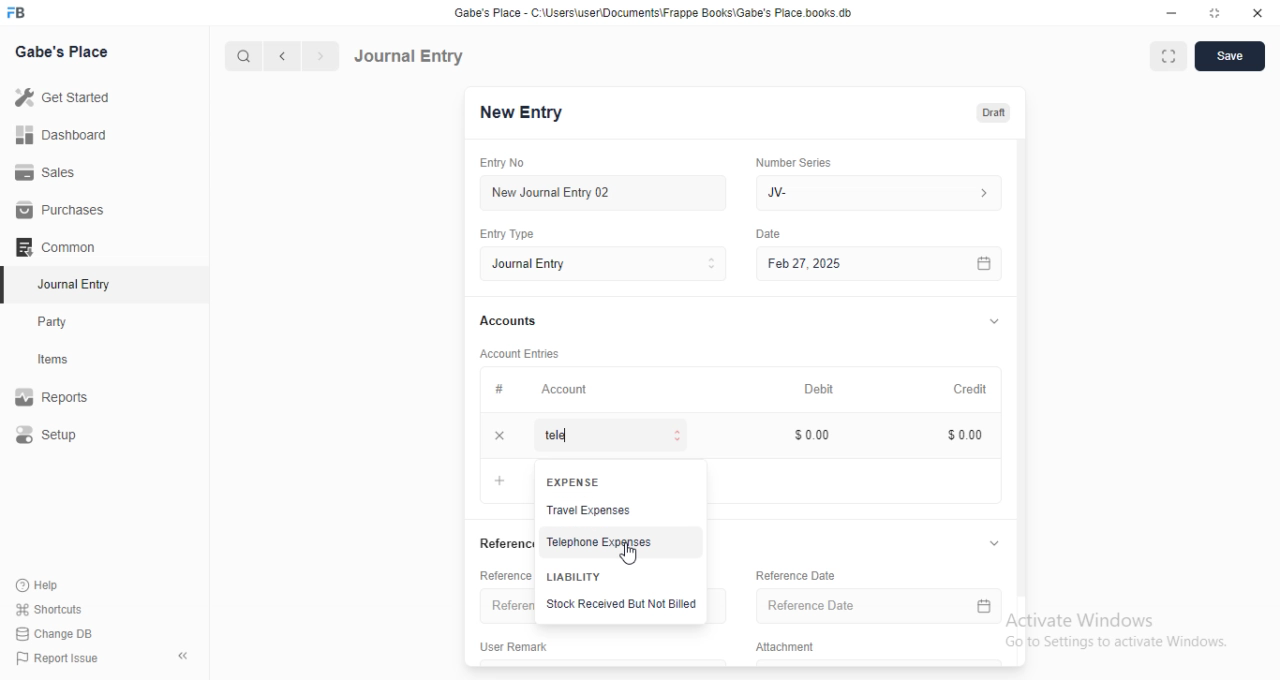 The height and width of the screenshot is (680, 1280). Describe the element at coordinates (503, 606) in the screenshot. I see `‘Reference Number` at that location.